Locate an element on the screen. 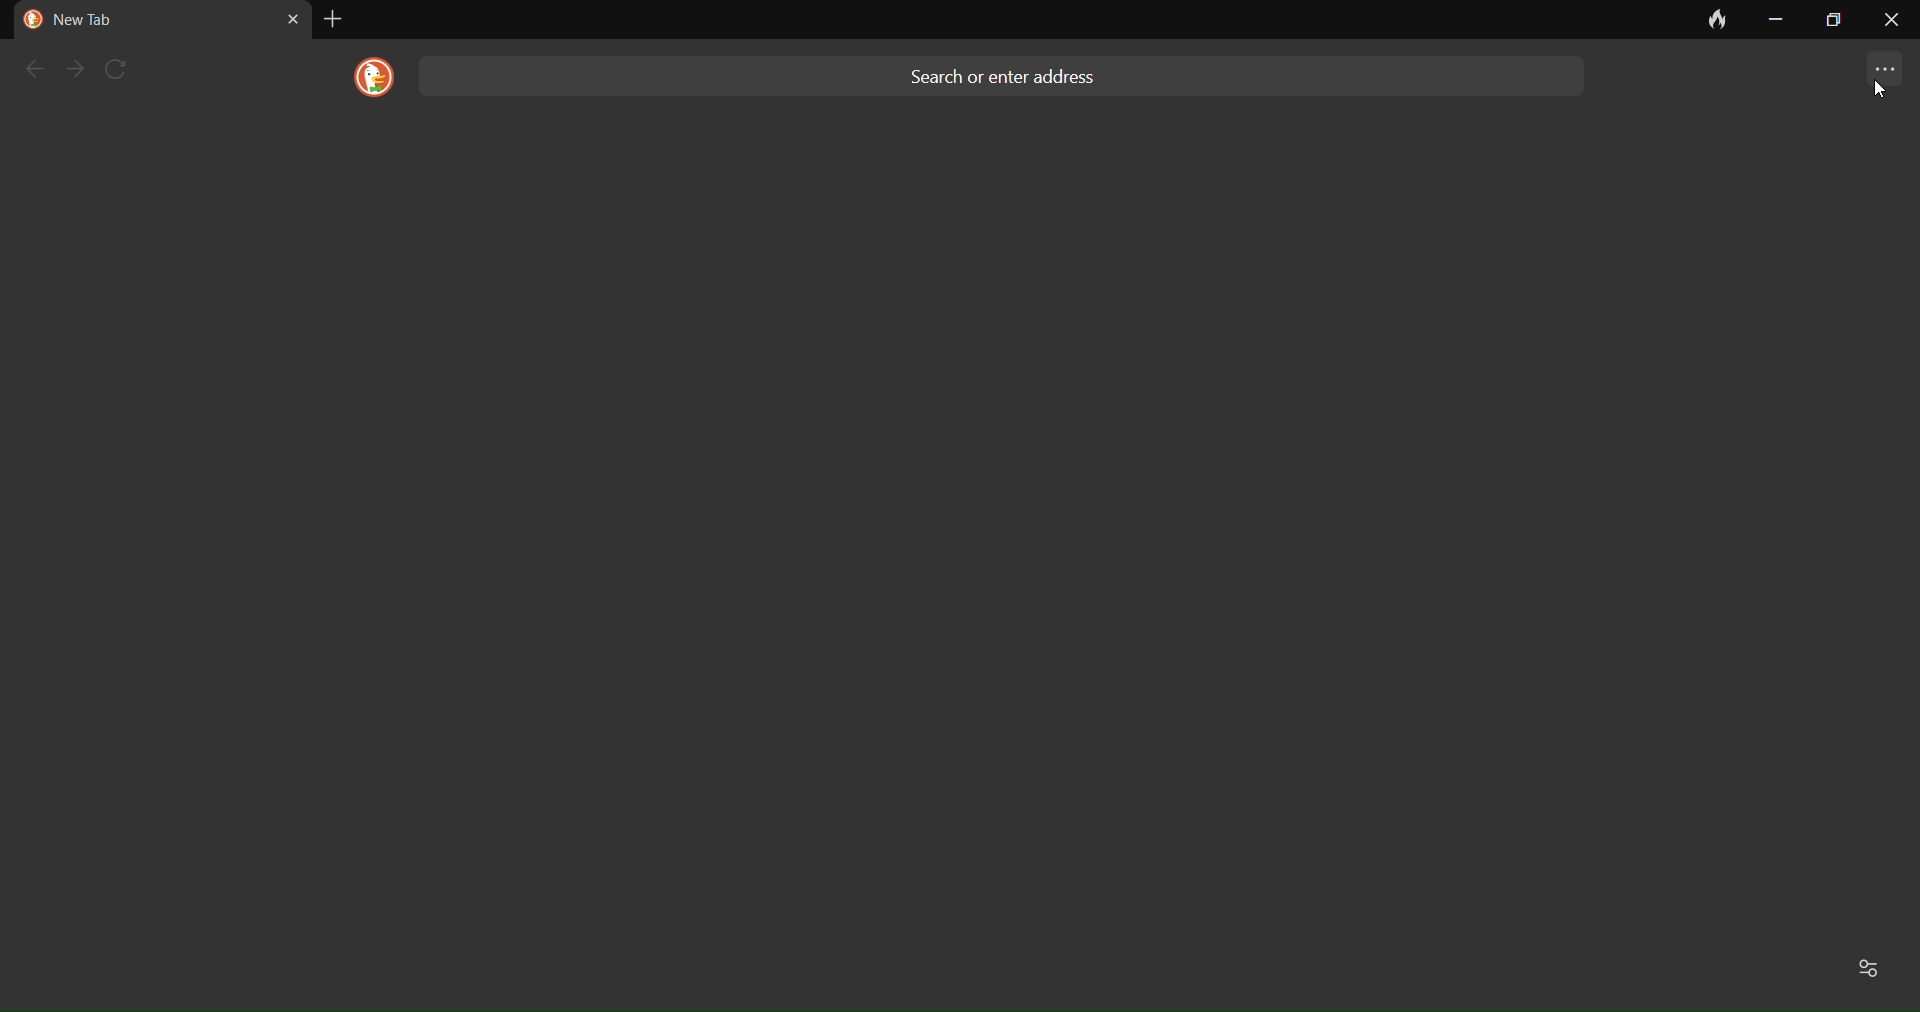 The width and height of the screenshot is (1920, 1012). maximize is located at coordinates (1830, 20).